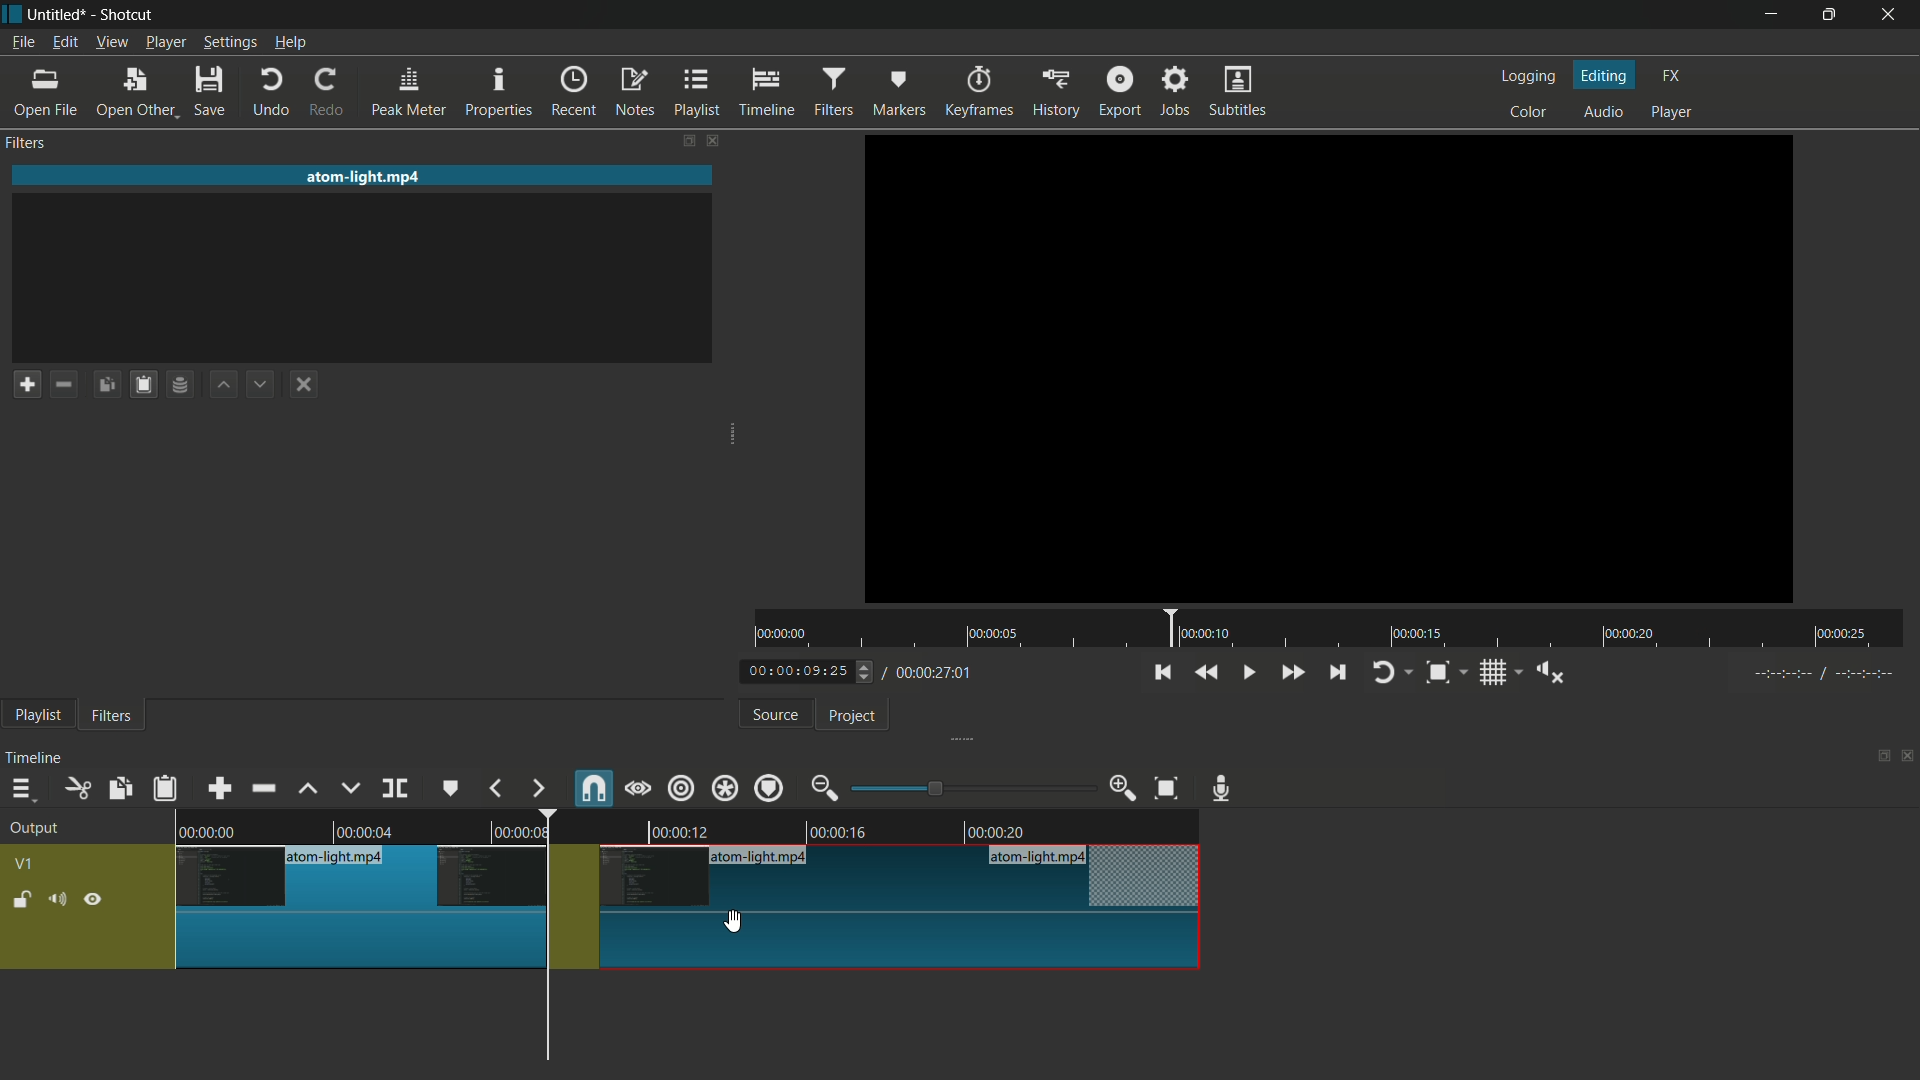 Image resolution: width=1920 pixels, height=1080 pixels. What do you see at coordinates (1908, 756) in the screenshot?
I see `close timeline` at bounding box center [1908, 756].